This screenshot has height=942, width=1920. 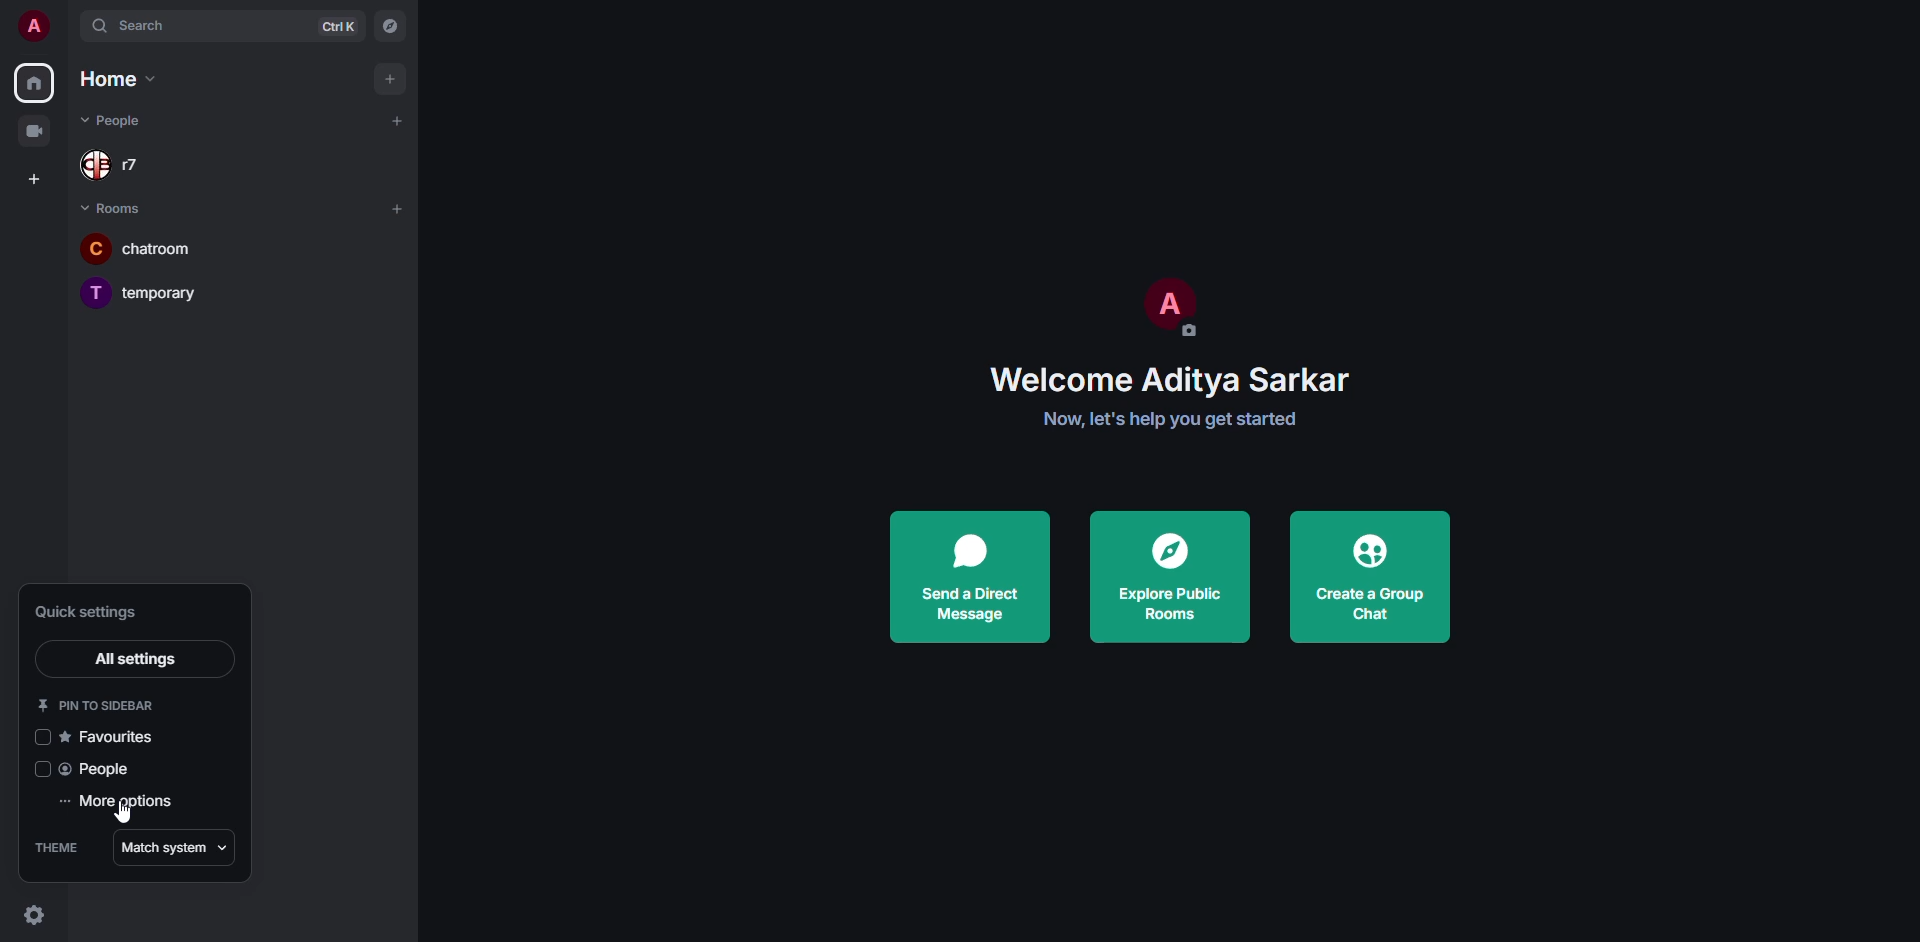 I want to click on home, so click(x=36, y=81).